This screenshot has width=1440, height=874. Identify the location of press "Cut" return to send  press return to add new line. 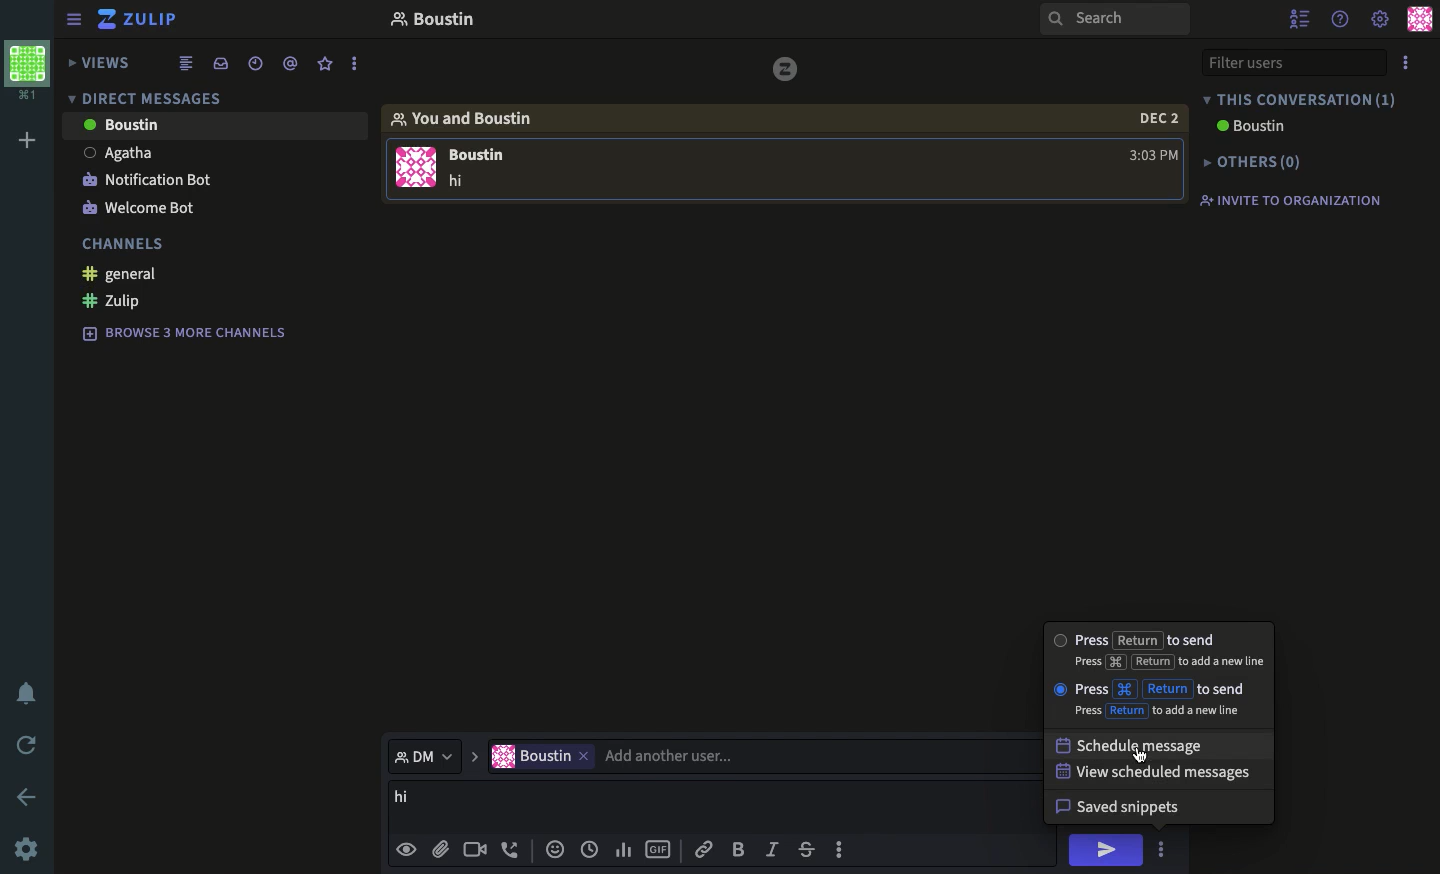
(1152, 697).